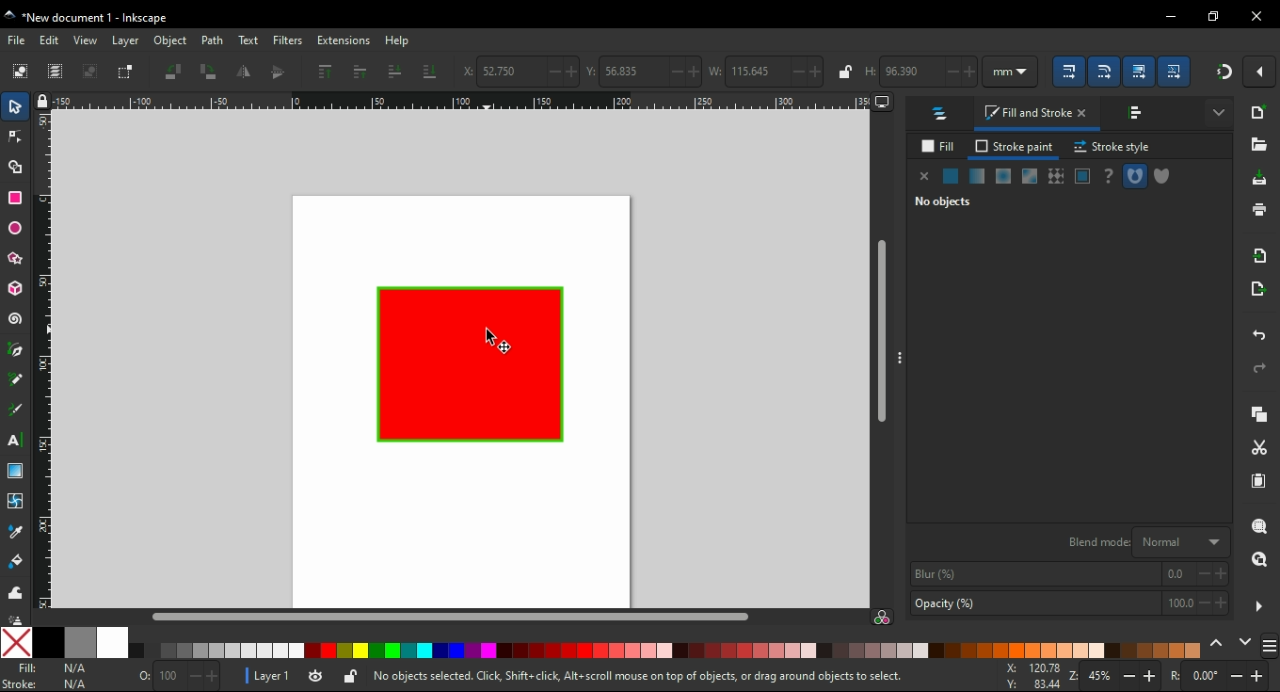 This screenshot has height=692, width=1280. Describe the element at coordinates (125, 72) in the screenshot. I see `toggle selection box to select all touched objects ` at that location.